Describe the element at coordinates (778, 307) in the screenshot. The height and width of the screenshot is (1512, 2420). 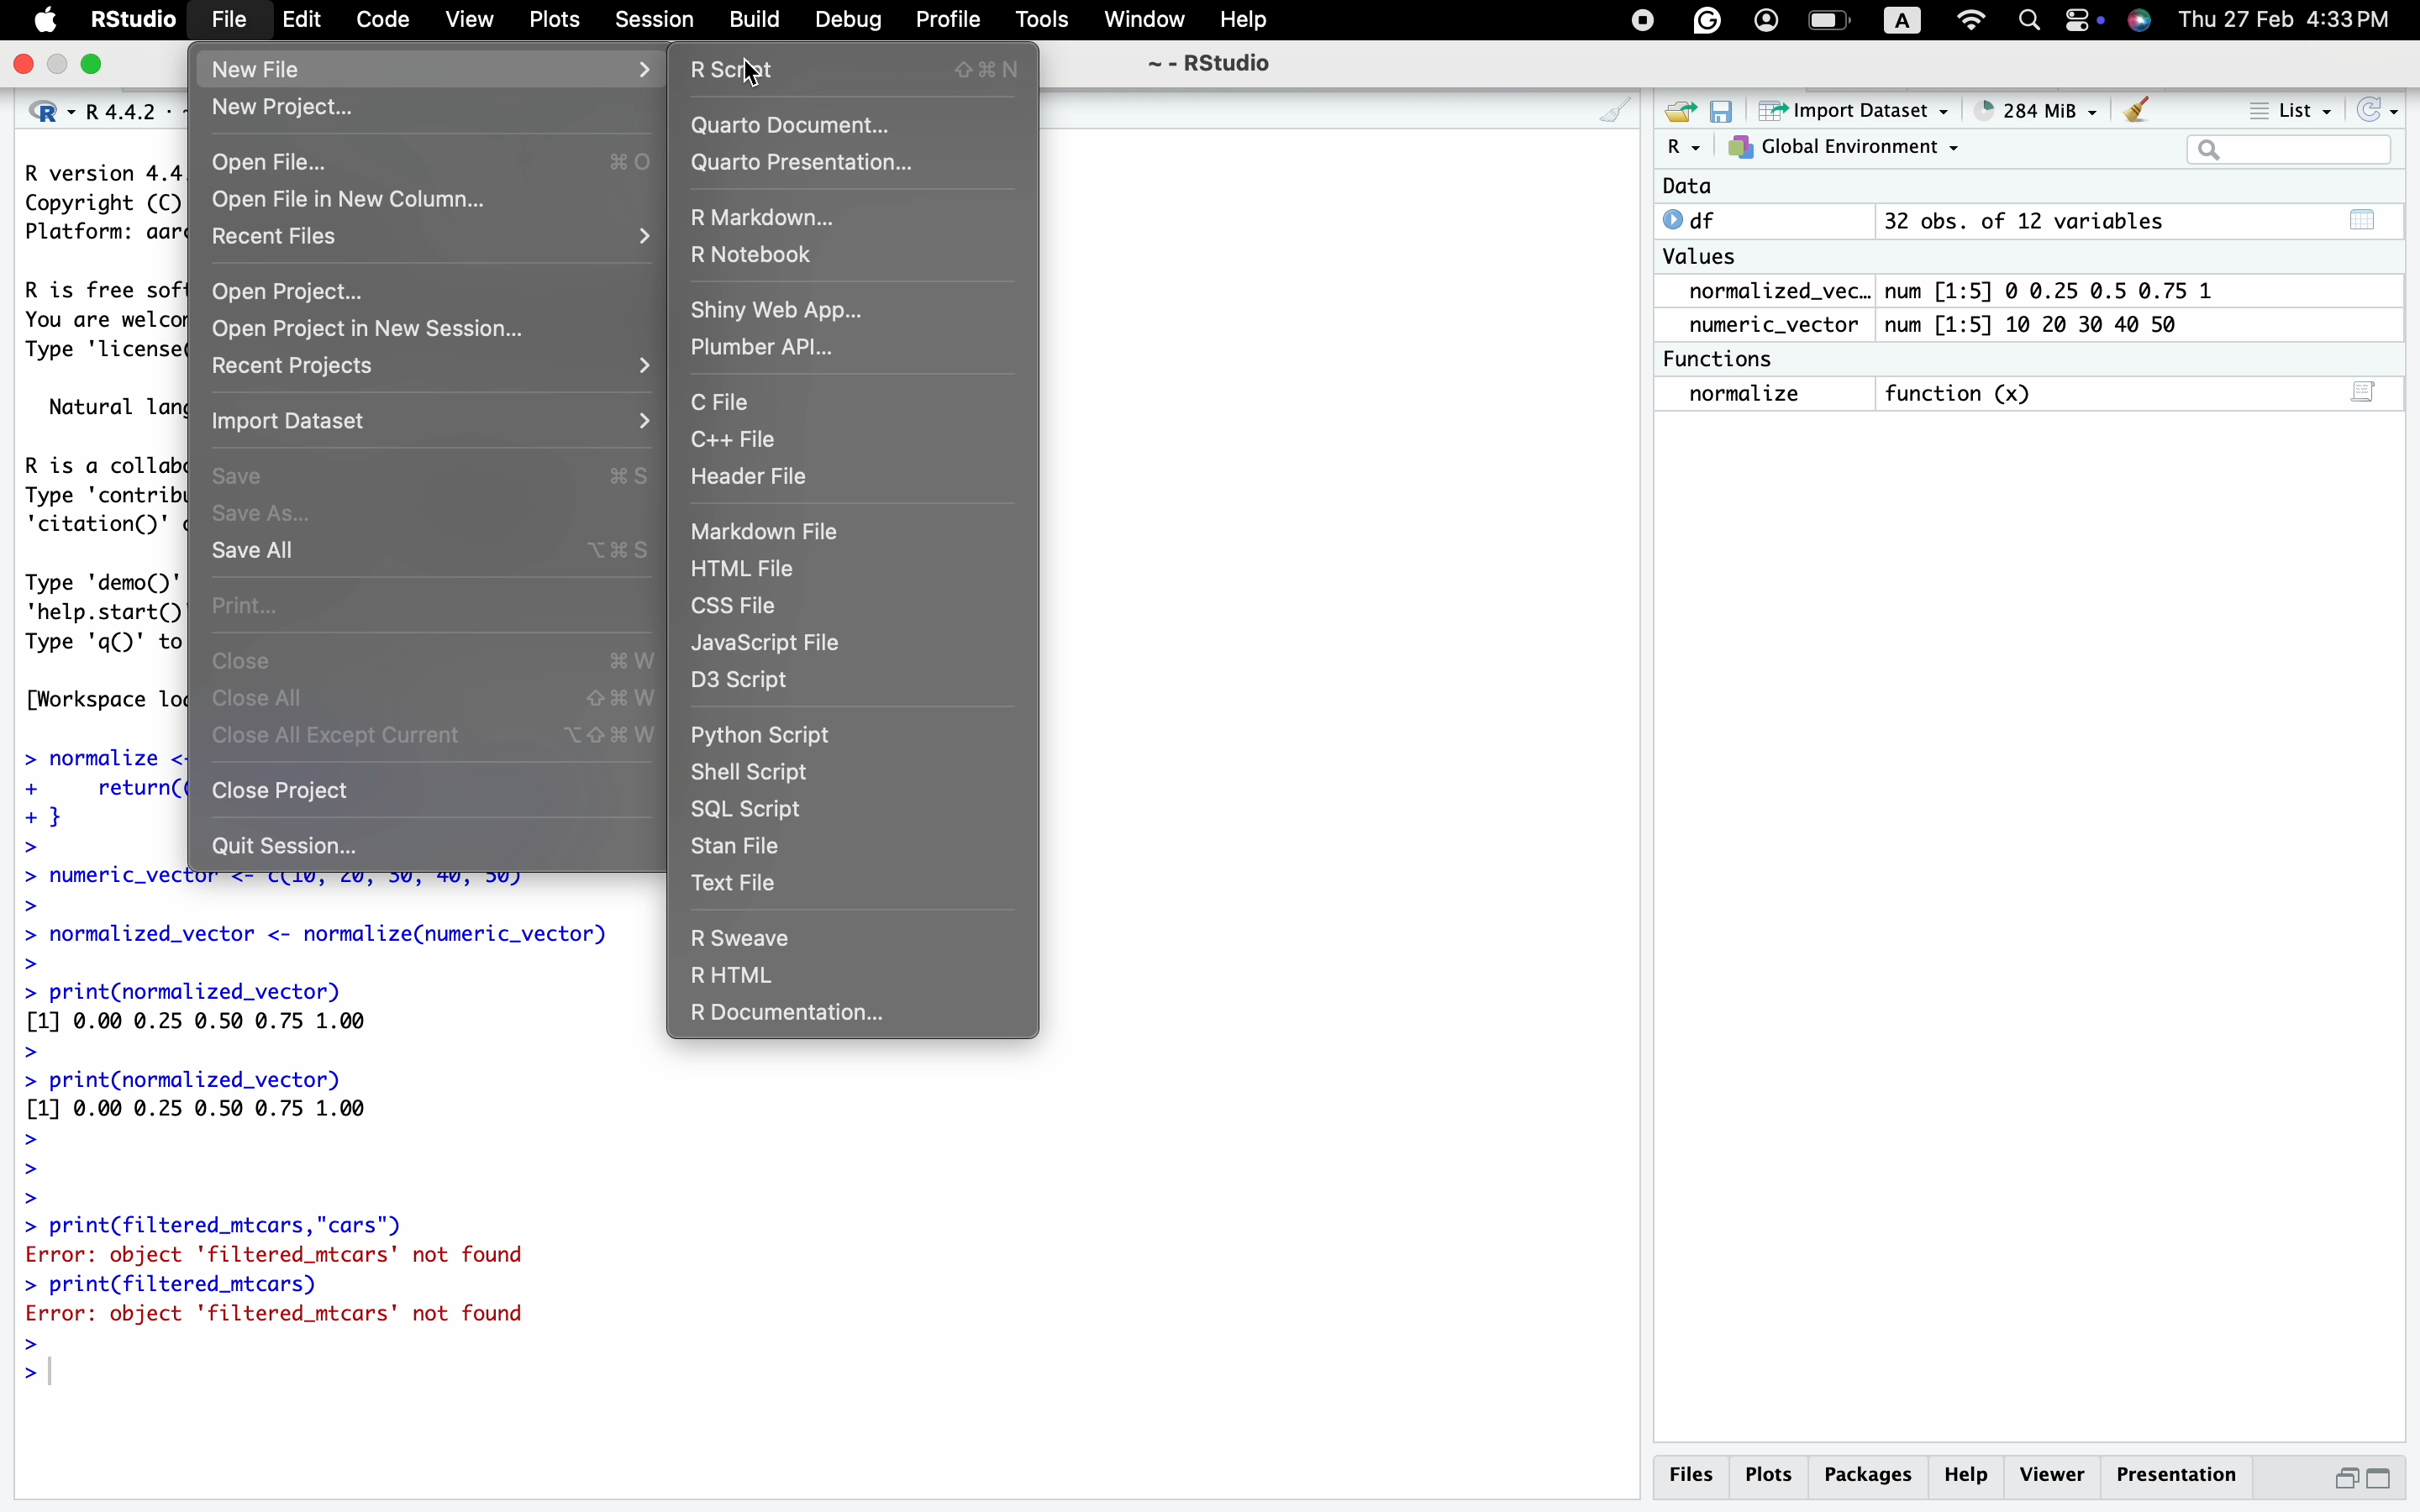
I see `Shiny Web App...` at that location.